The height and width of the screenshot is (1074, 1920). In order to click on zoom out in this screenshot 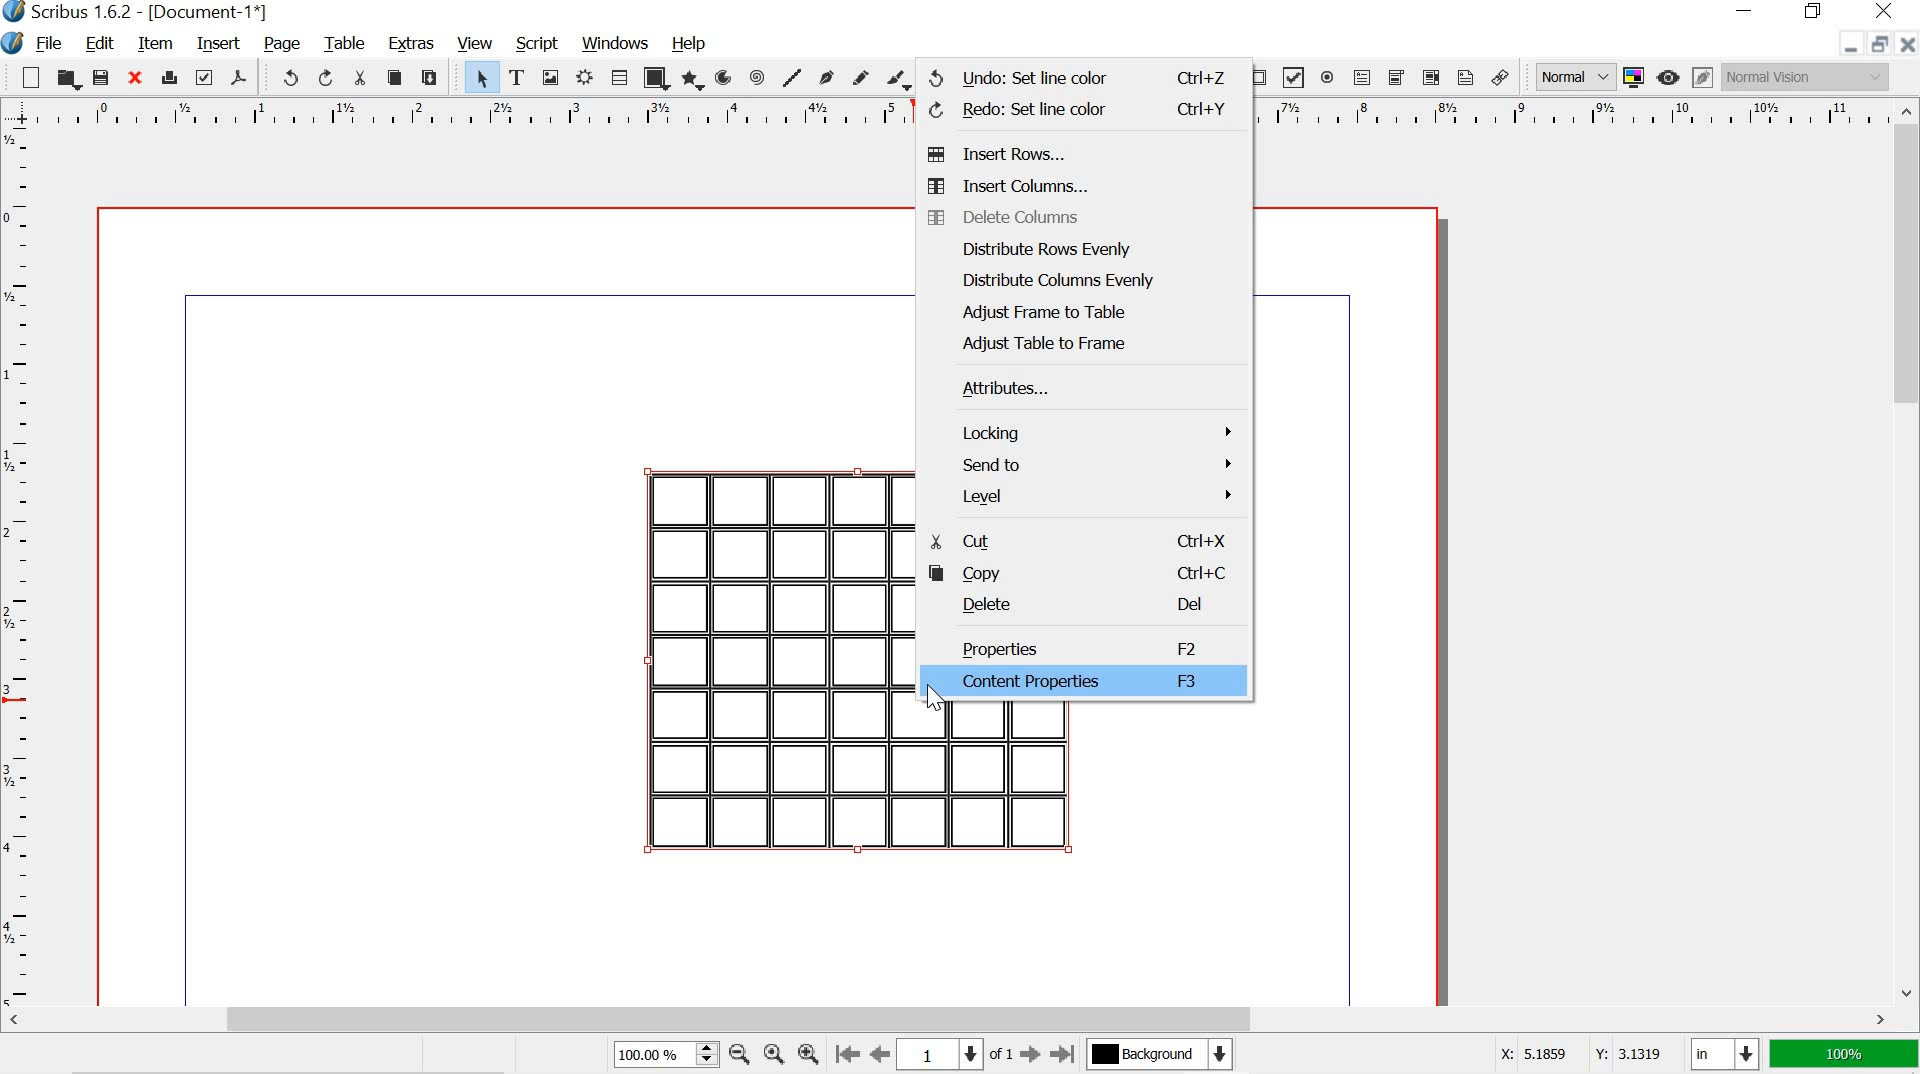, I will do `click(737, 1053)`.